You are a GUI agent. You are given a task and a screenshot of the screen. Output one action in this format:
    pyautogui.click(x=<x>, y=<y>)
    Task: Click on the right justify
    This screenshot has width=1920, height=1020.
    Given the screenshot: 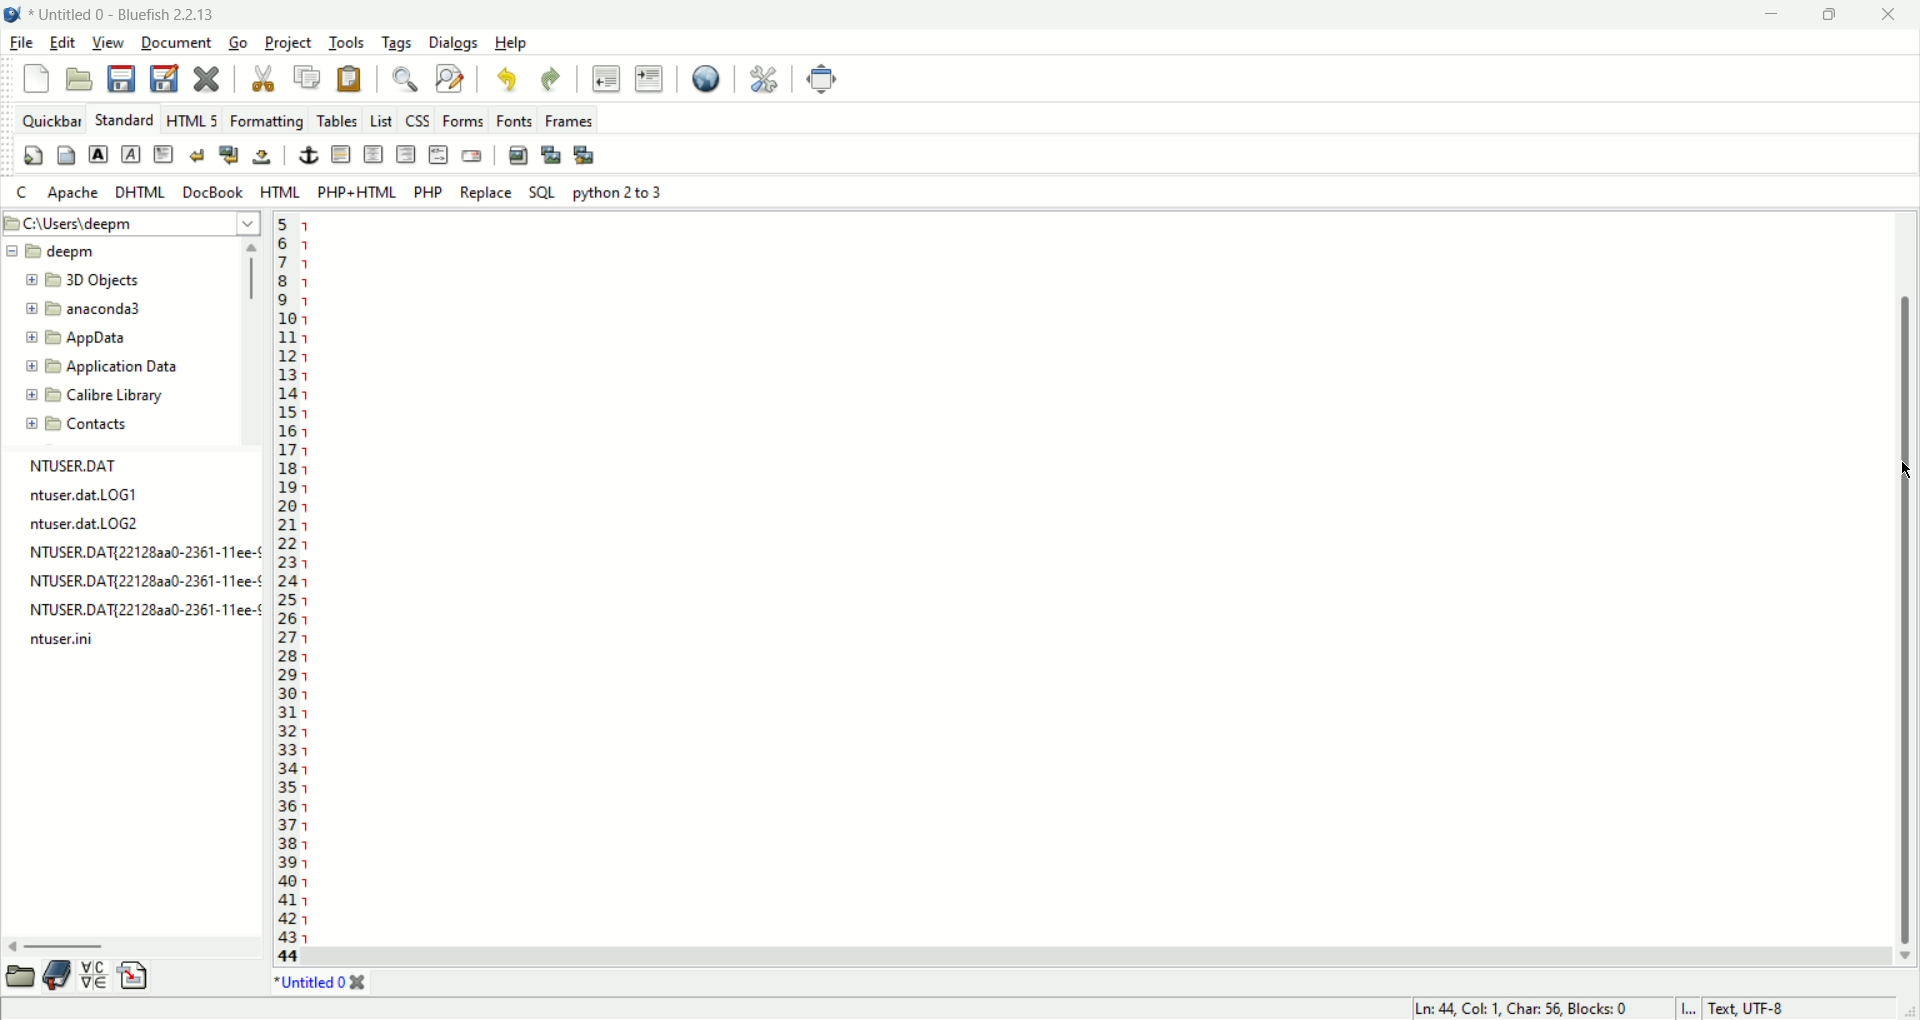 What is the action you would take?
    pyautogui.click(x=407, y=154)
    